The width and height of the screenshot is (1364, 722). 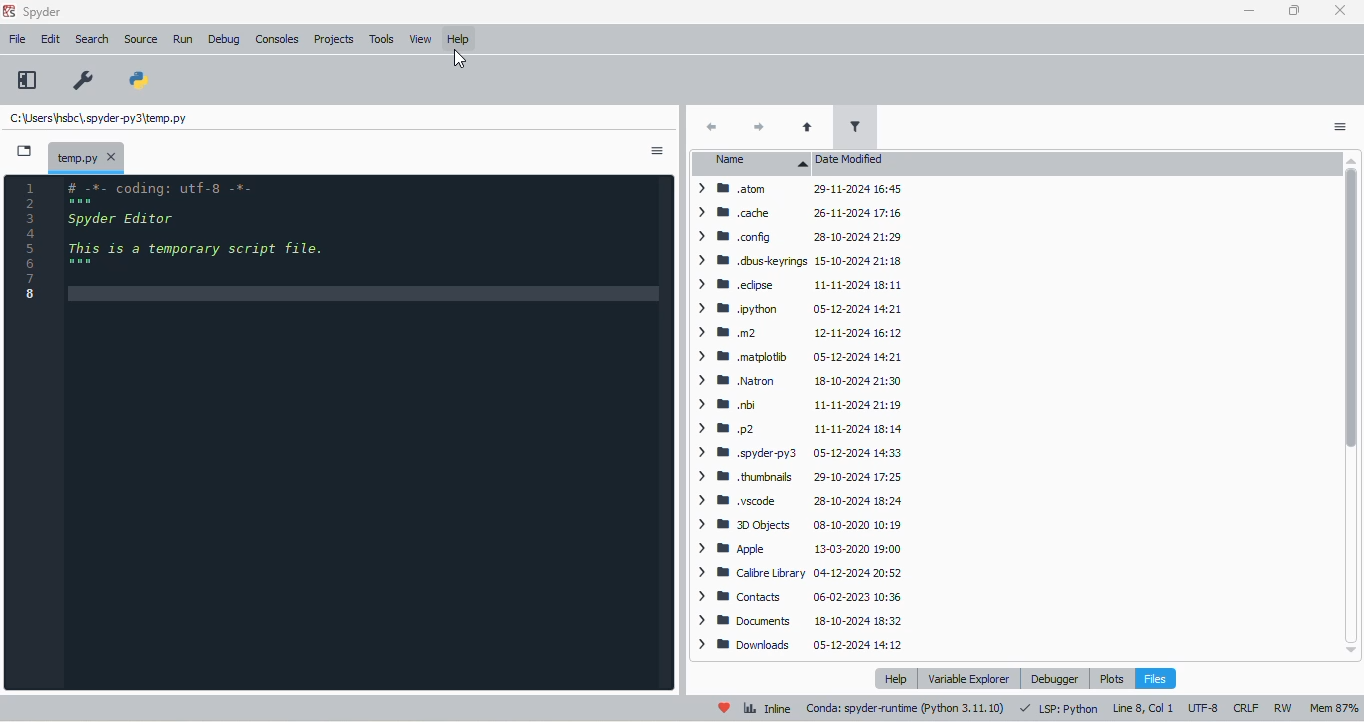 I want to click on > BB Contacts 06-02-2023 10:36, so click(x=798, y=595).